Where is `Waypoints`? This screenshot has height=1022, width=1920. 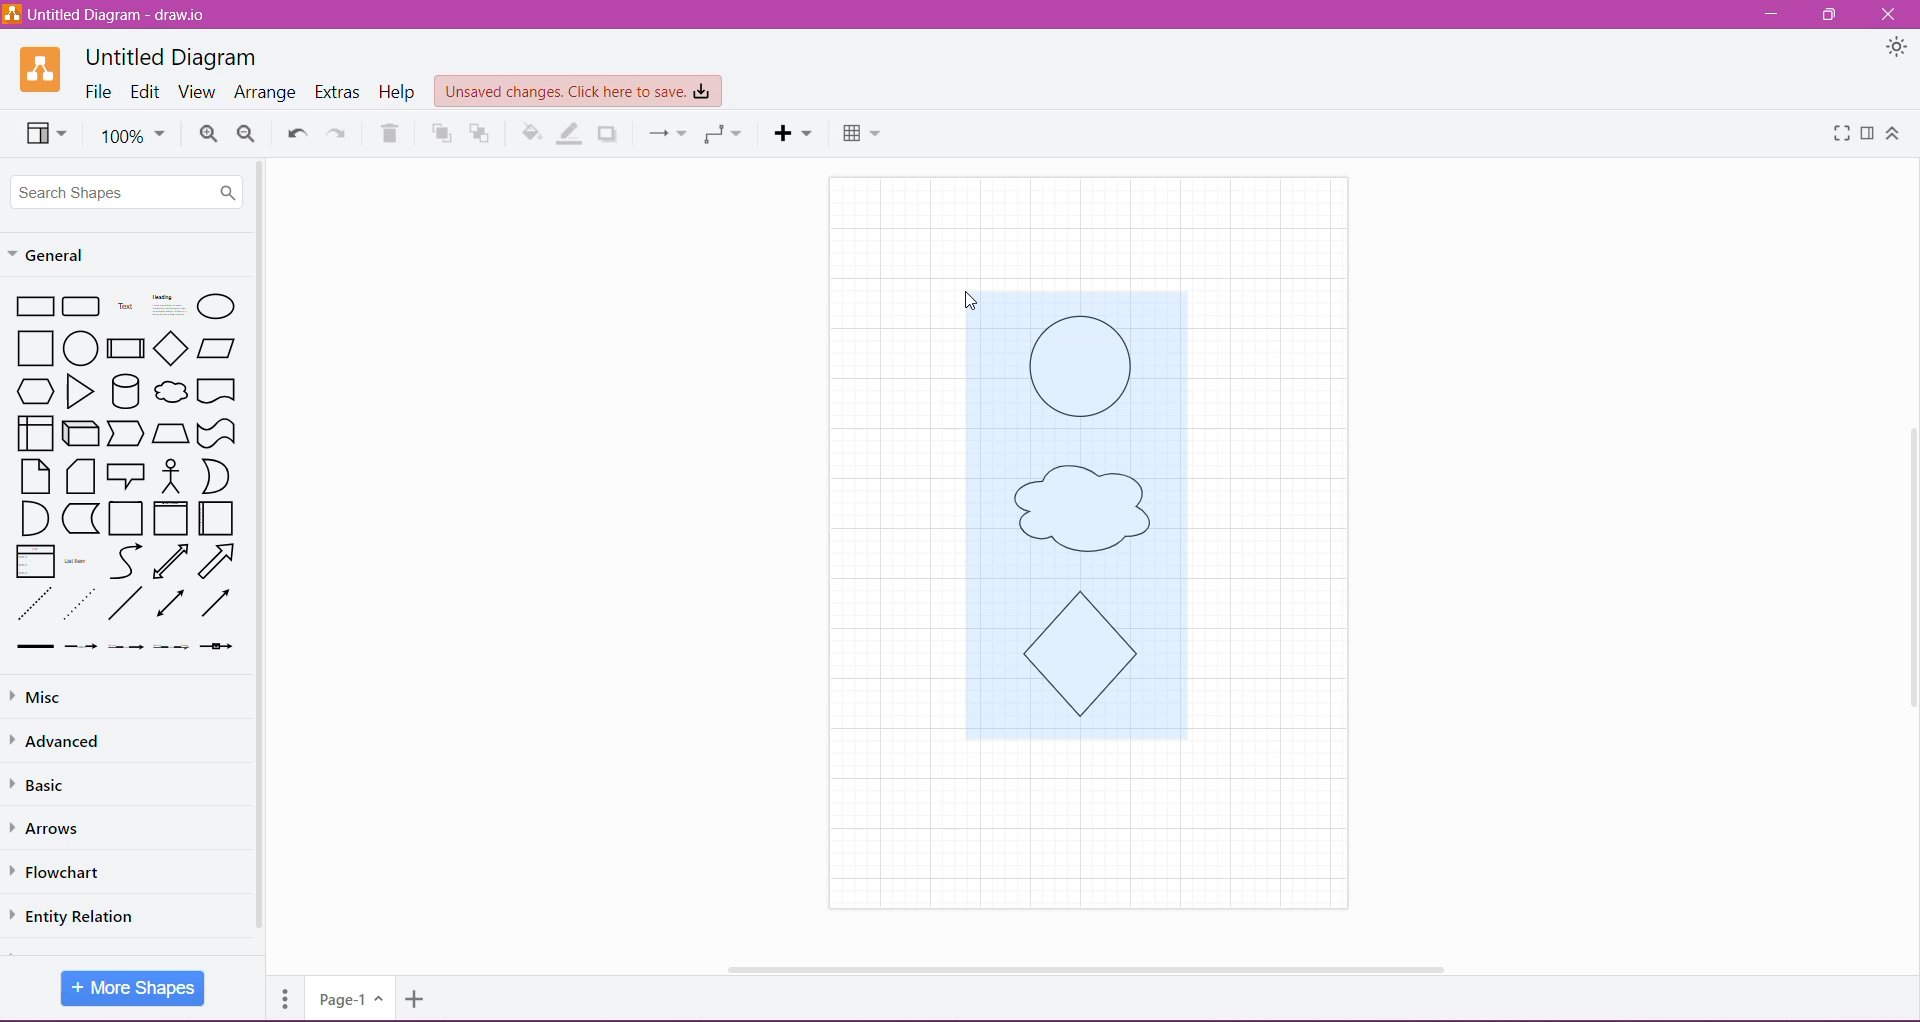
Waypoints is located at coordinates (721, 134).